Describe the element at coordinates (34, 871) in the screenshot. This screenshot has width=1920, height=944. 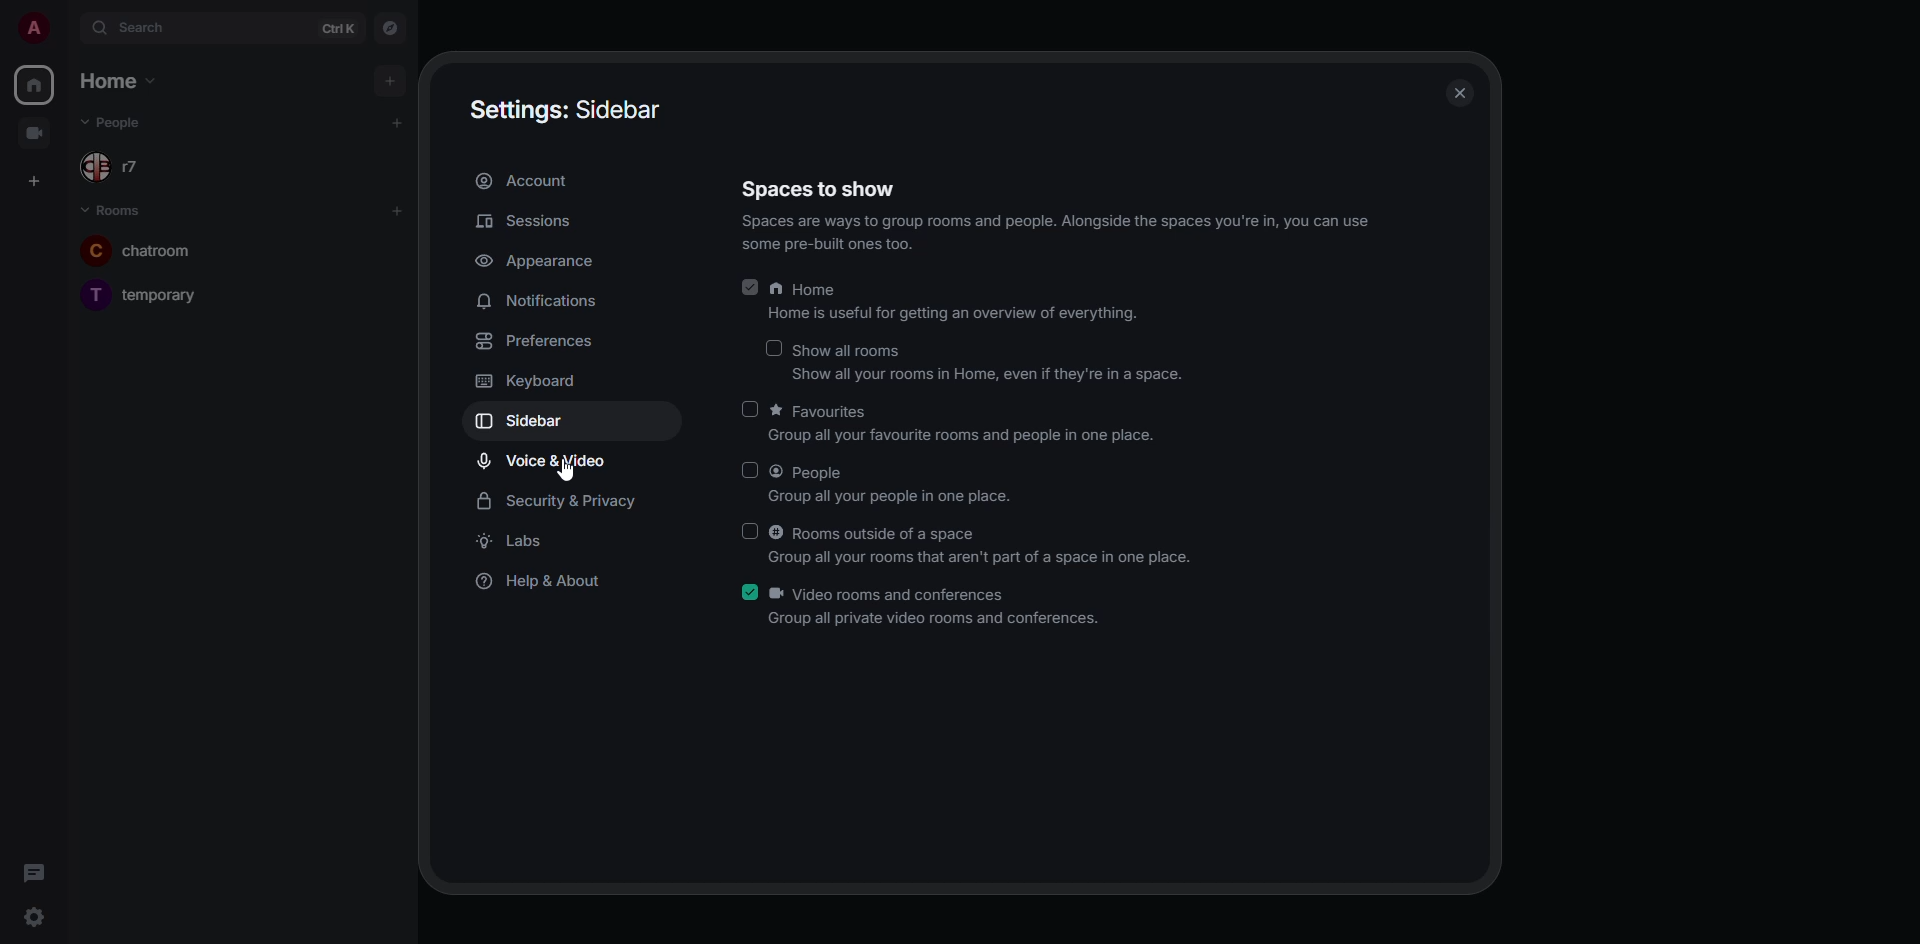
I see `threads` at that location.